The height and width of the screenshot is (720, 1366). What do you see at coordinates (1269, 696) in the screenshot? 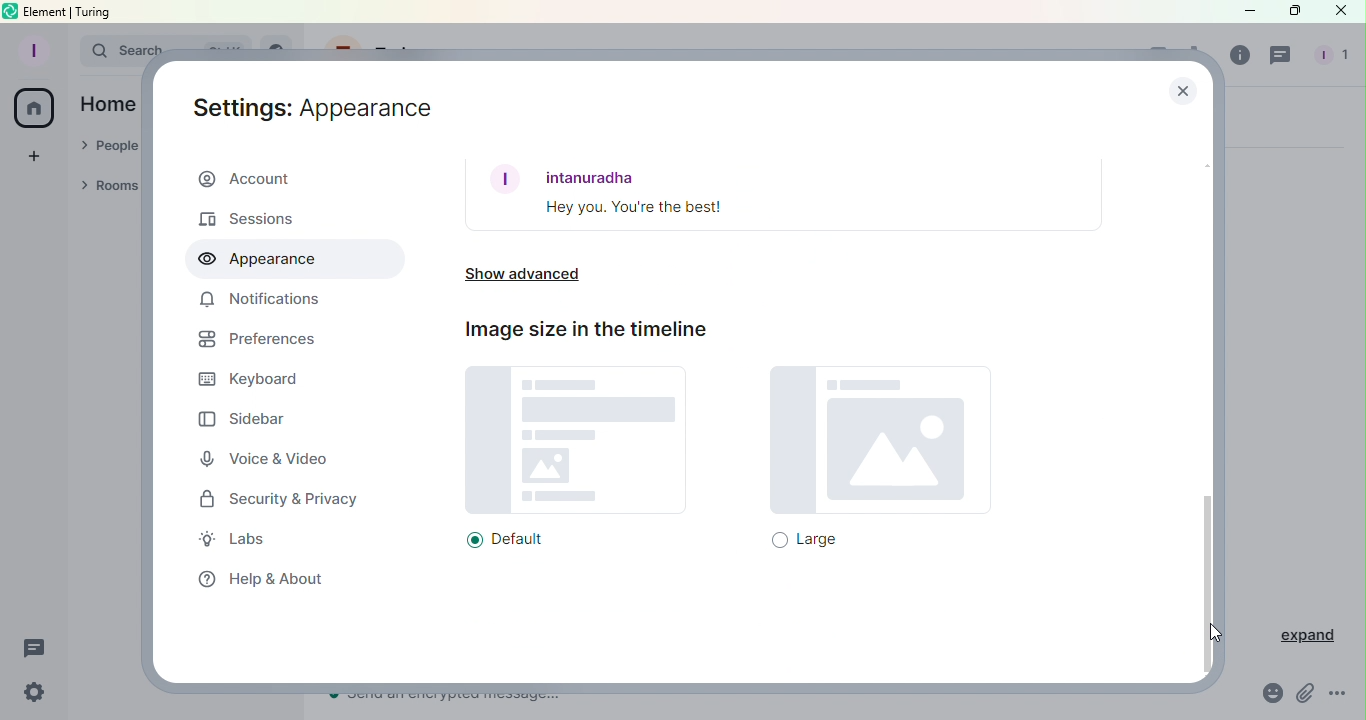
I see `Emoji` at bounding box center [1269, 696].